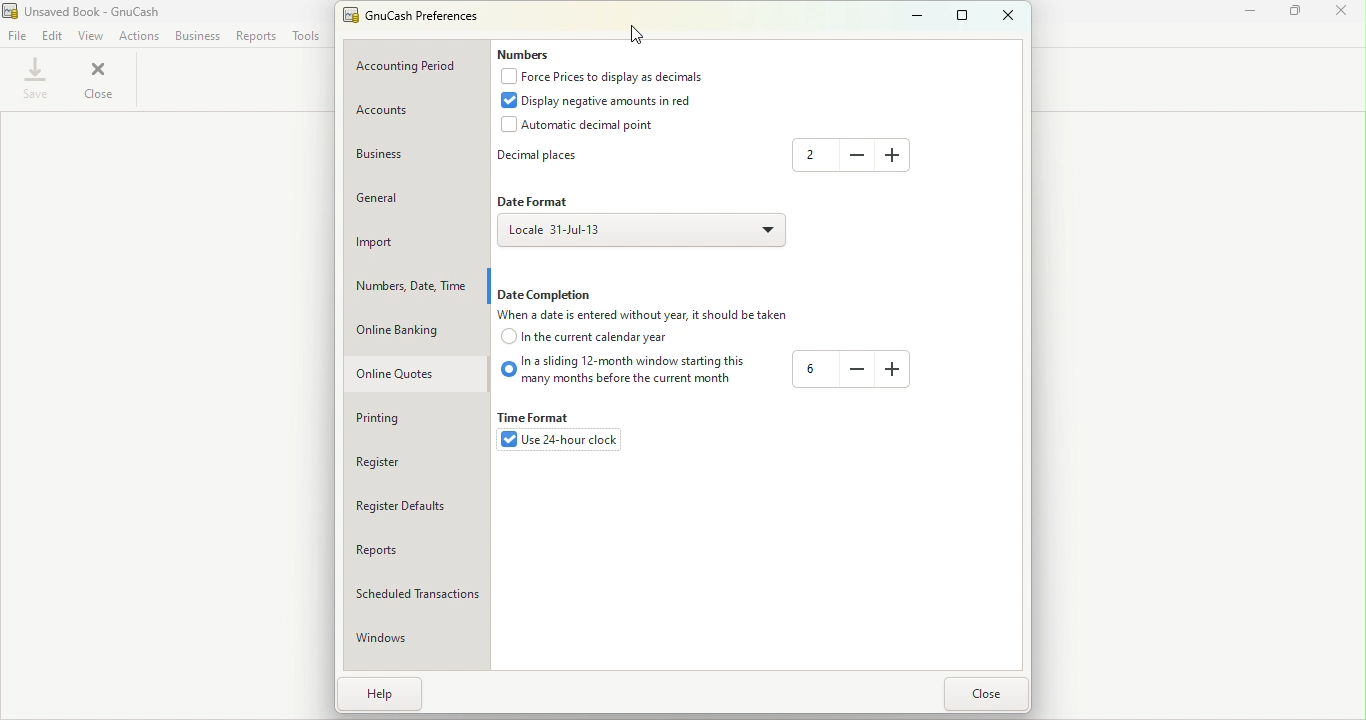  Describe the element at coordinates (418, 193) in the screenshot. I see `General` at that location.